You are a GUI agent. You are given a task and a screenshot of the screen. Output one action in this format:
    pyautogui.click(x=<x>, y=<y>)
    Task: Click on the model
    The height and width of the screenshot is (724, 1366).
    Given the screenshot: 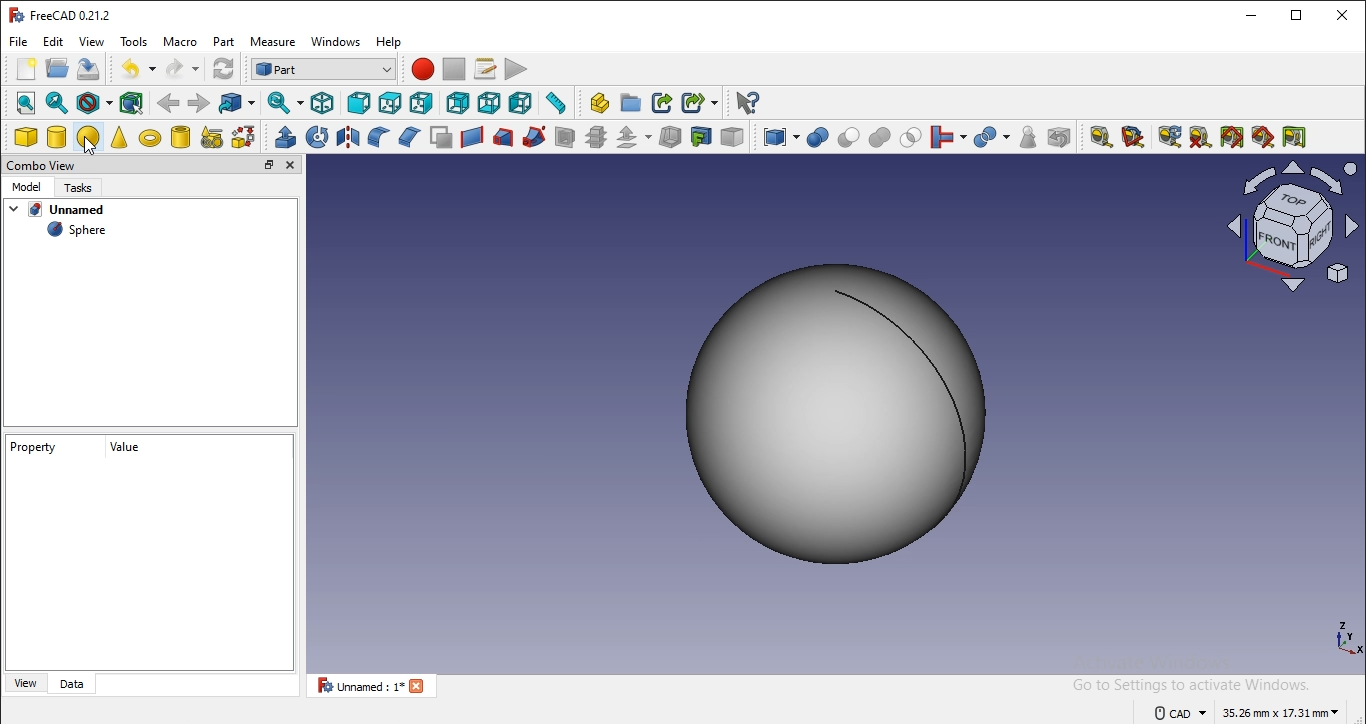 What is the action you would take?
    pyautogui.click(x=30, y=190)
    